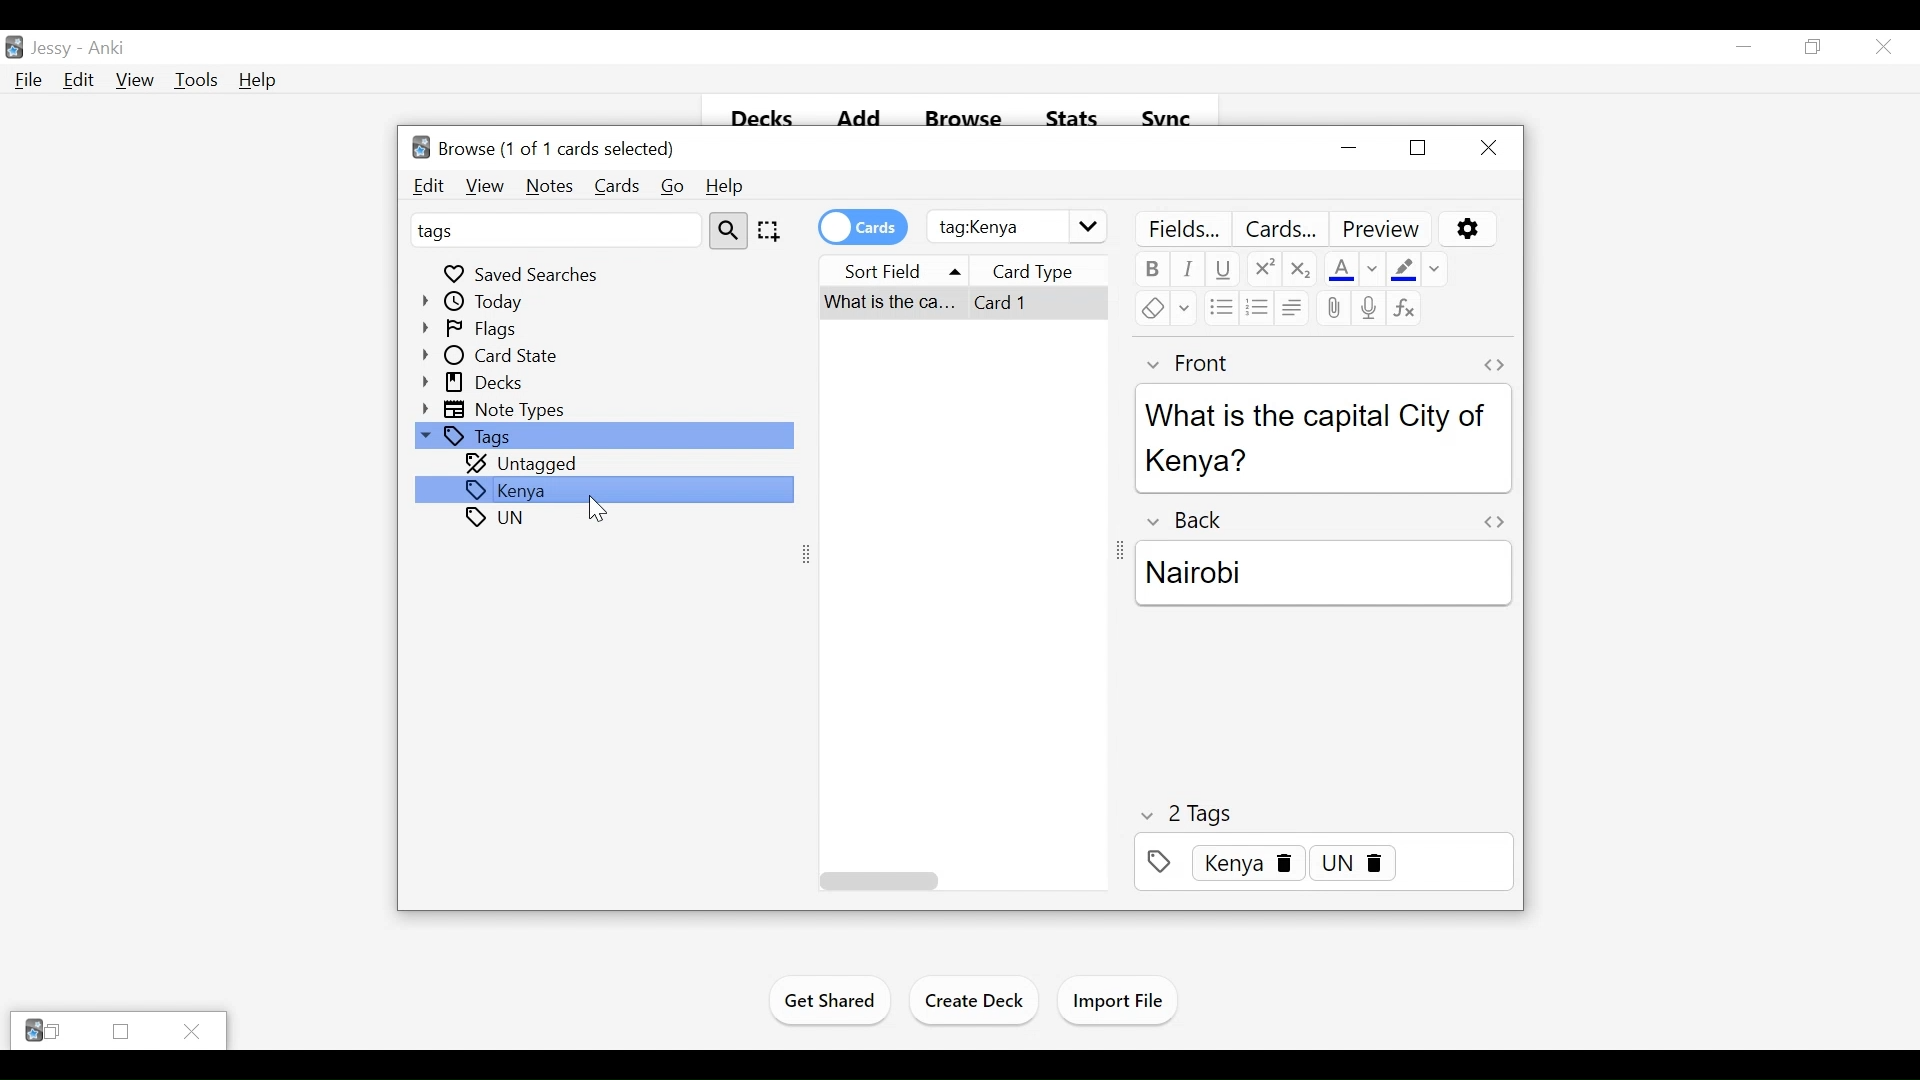 This screenshot has width=1920, height=1080. I want to click on Flags, so click(475, 329).